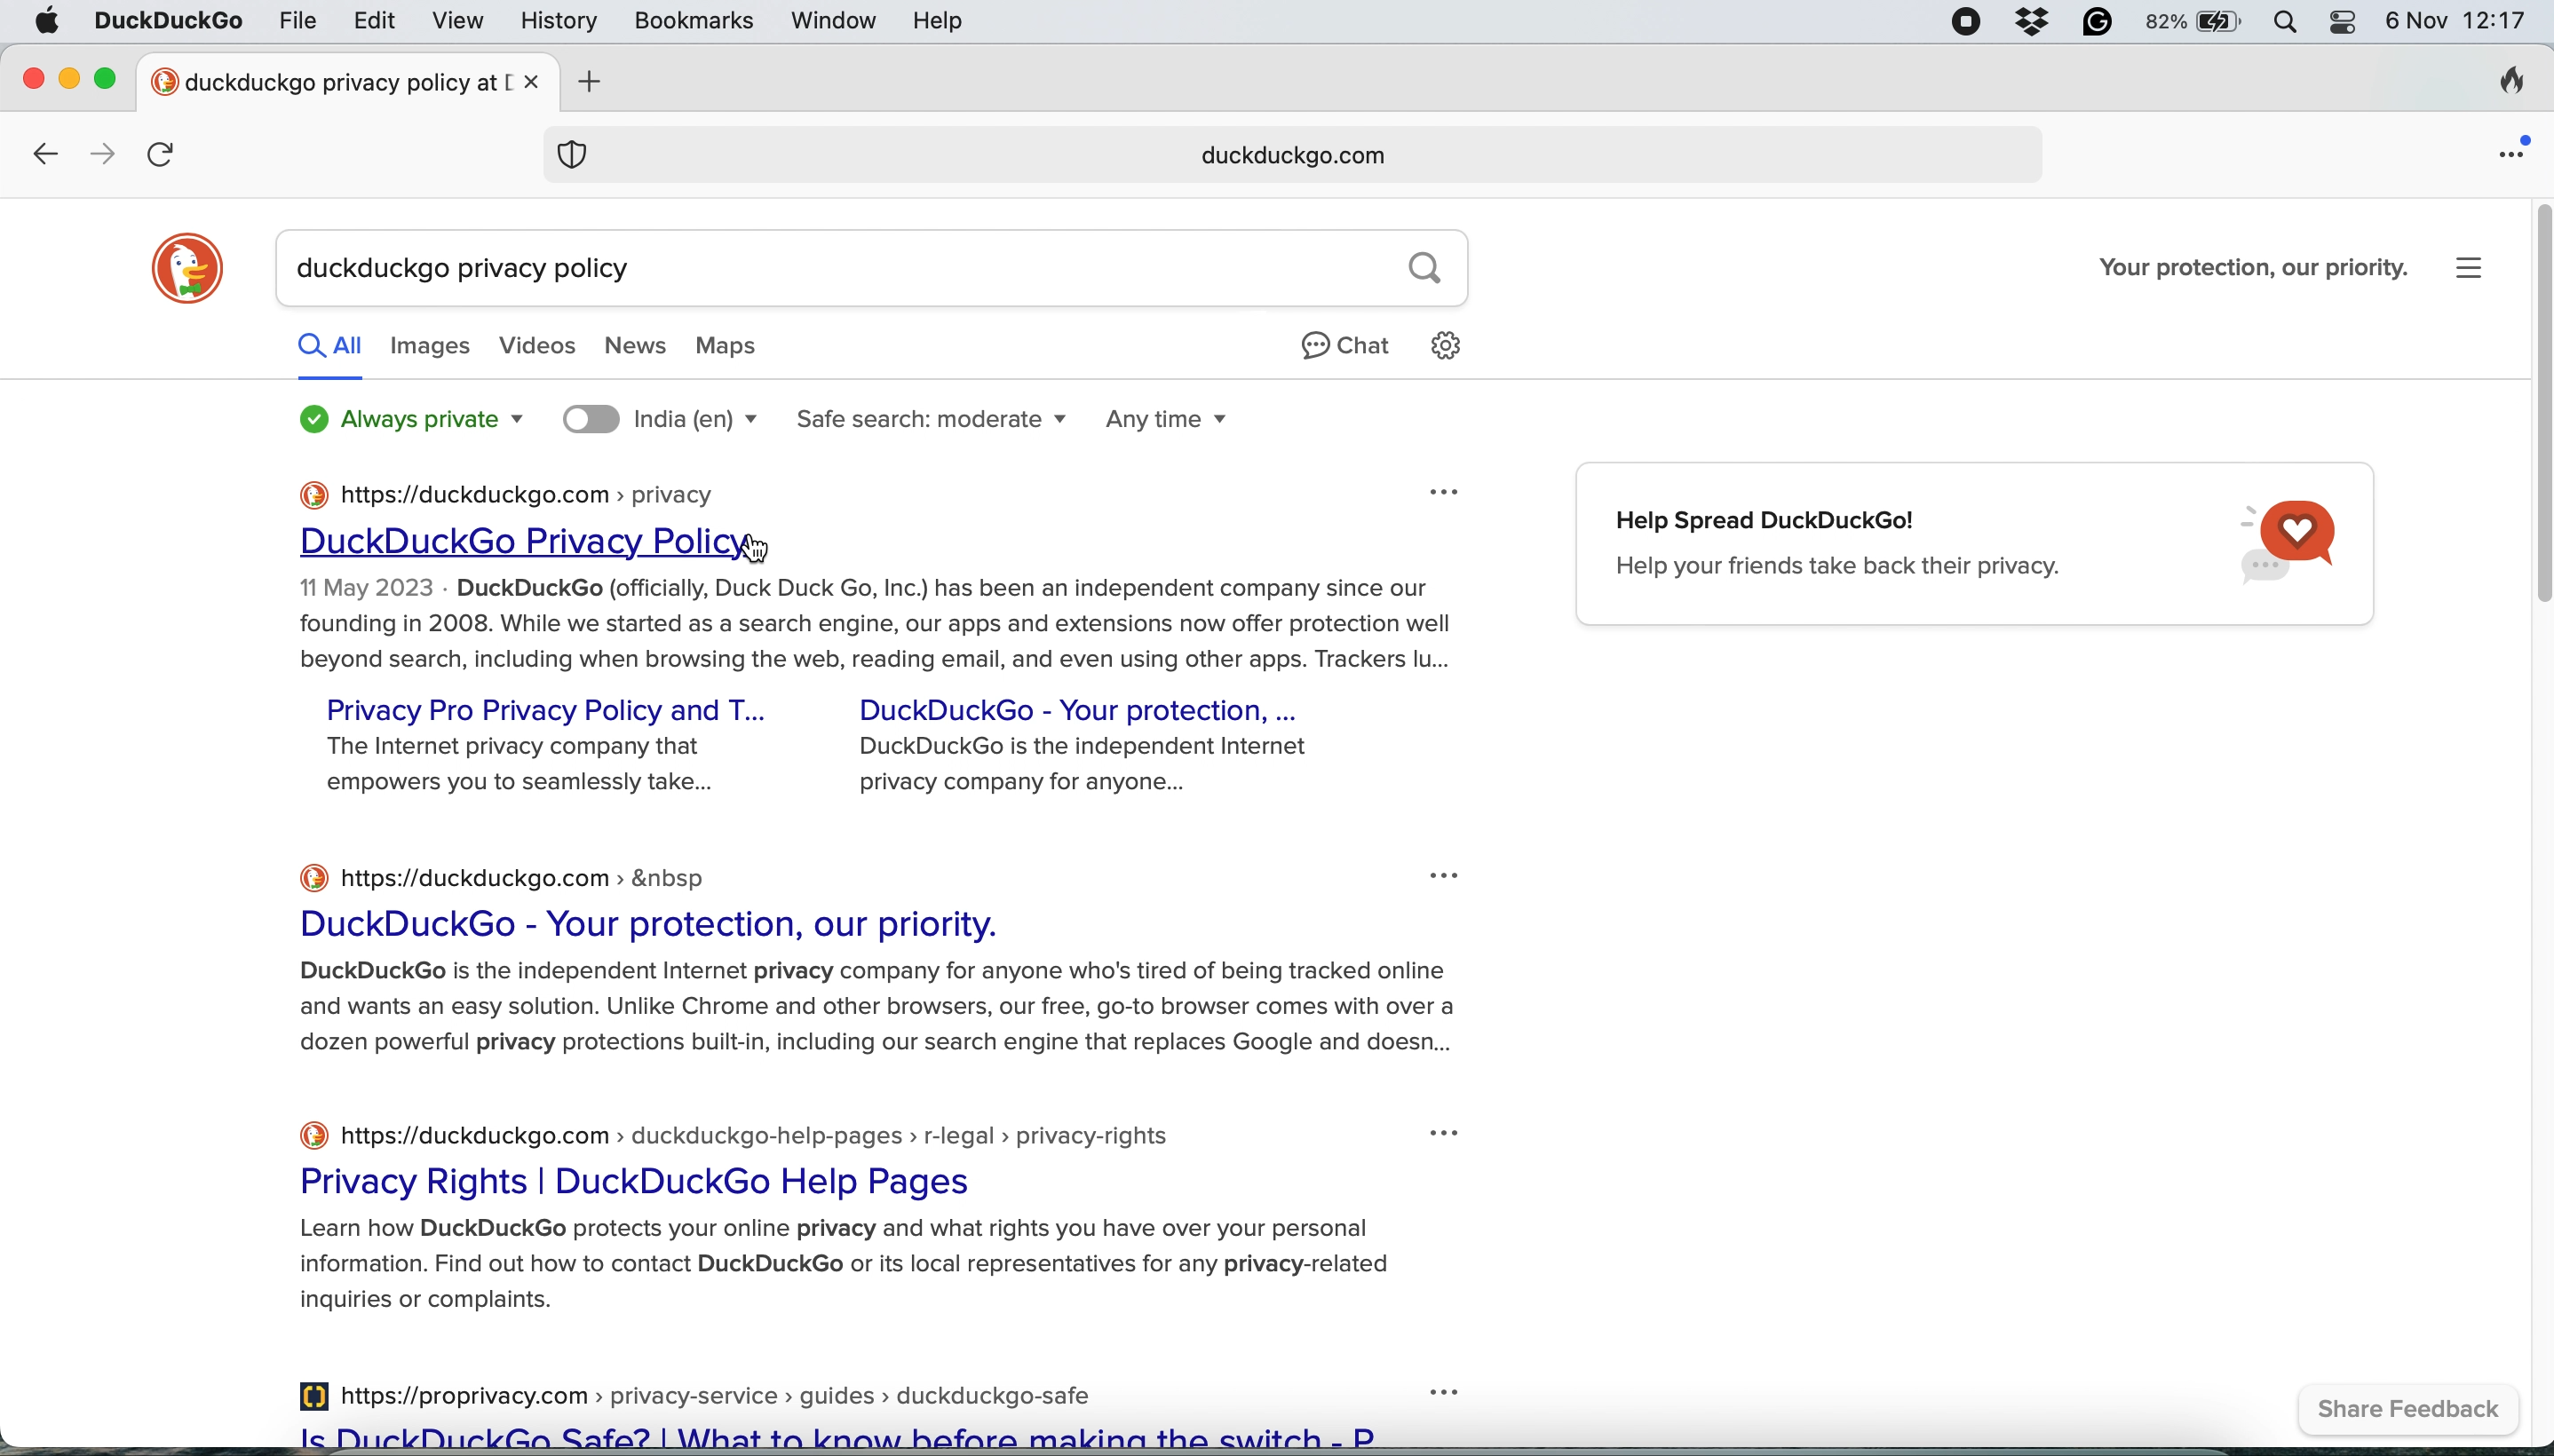  I want to click on news, so click(636, 348).